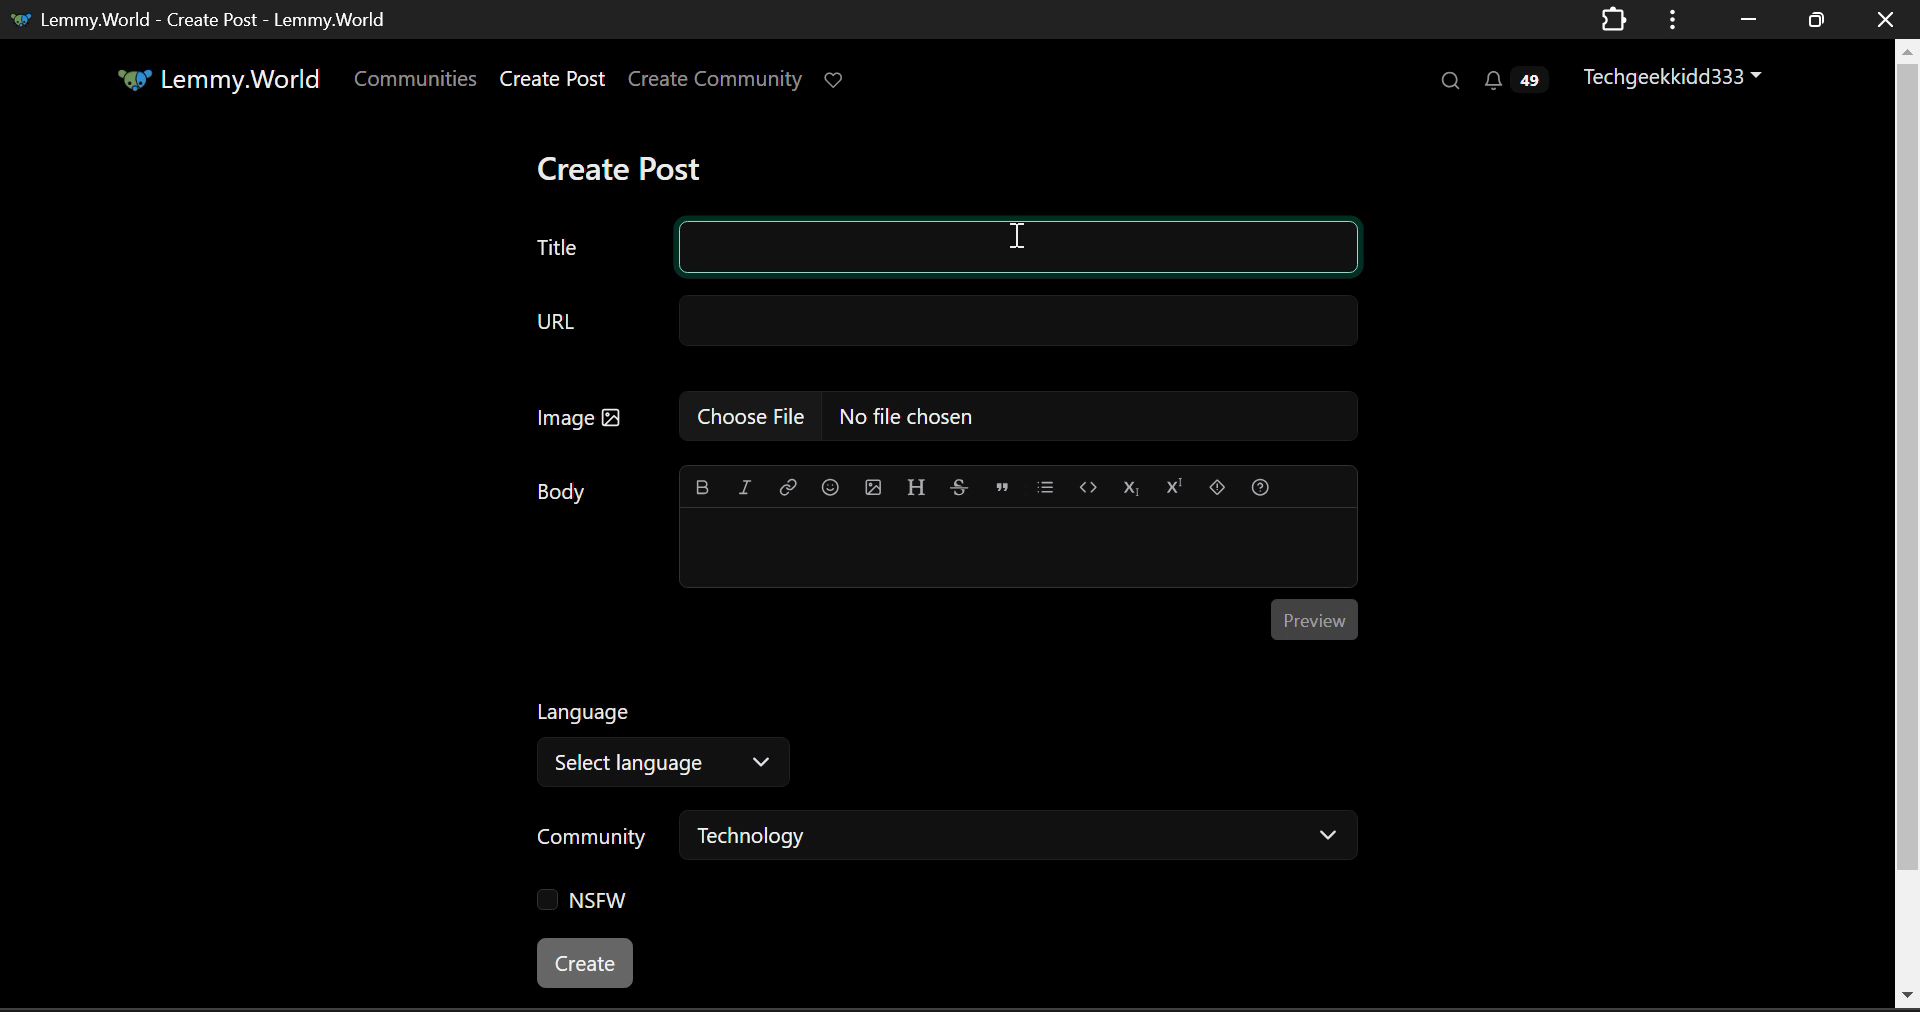 This screenshot has width=1920, height=1012. I want to click on Close Window, so click(1888, 18).